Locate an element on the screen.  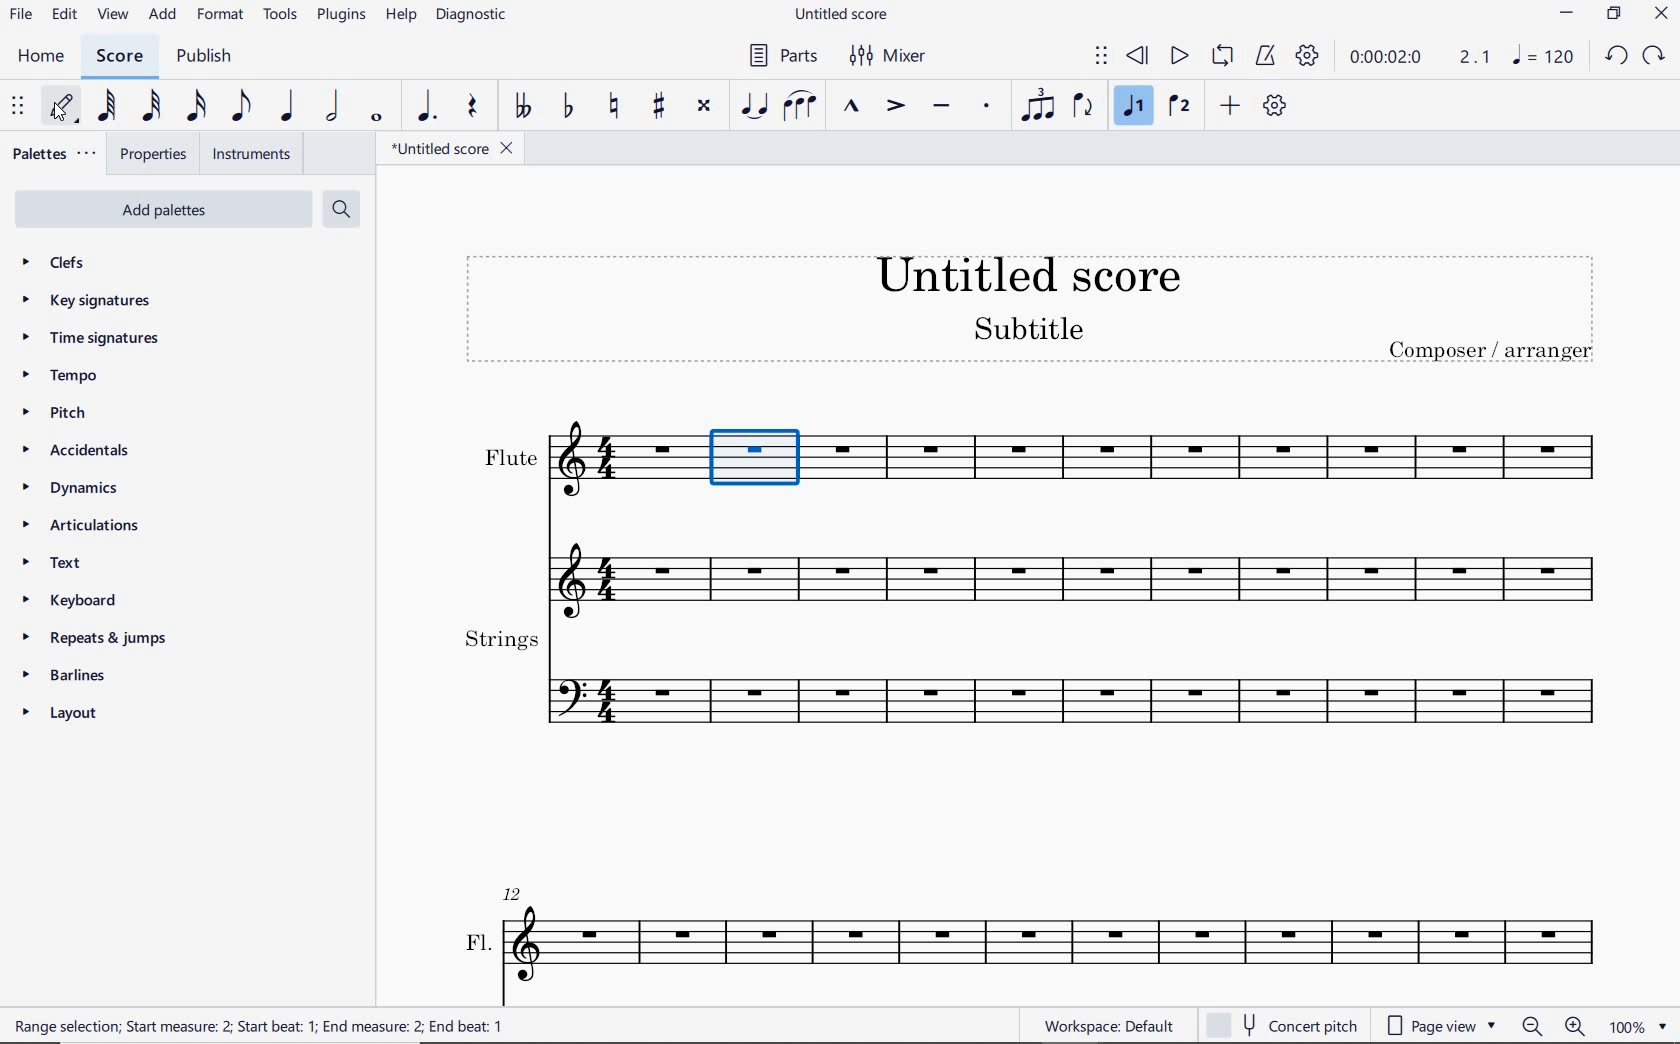
TUPLET is located at coordinates (1042, 104).